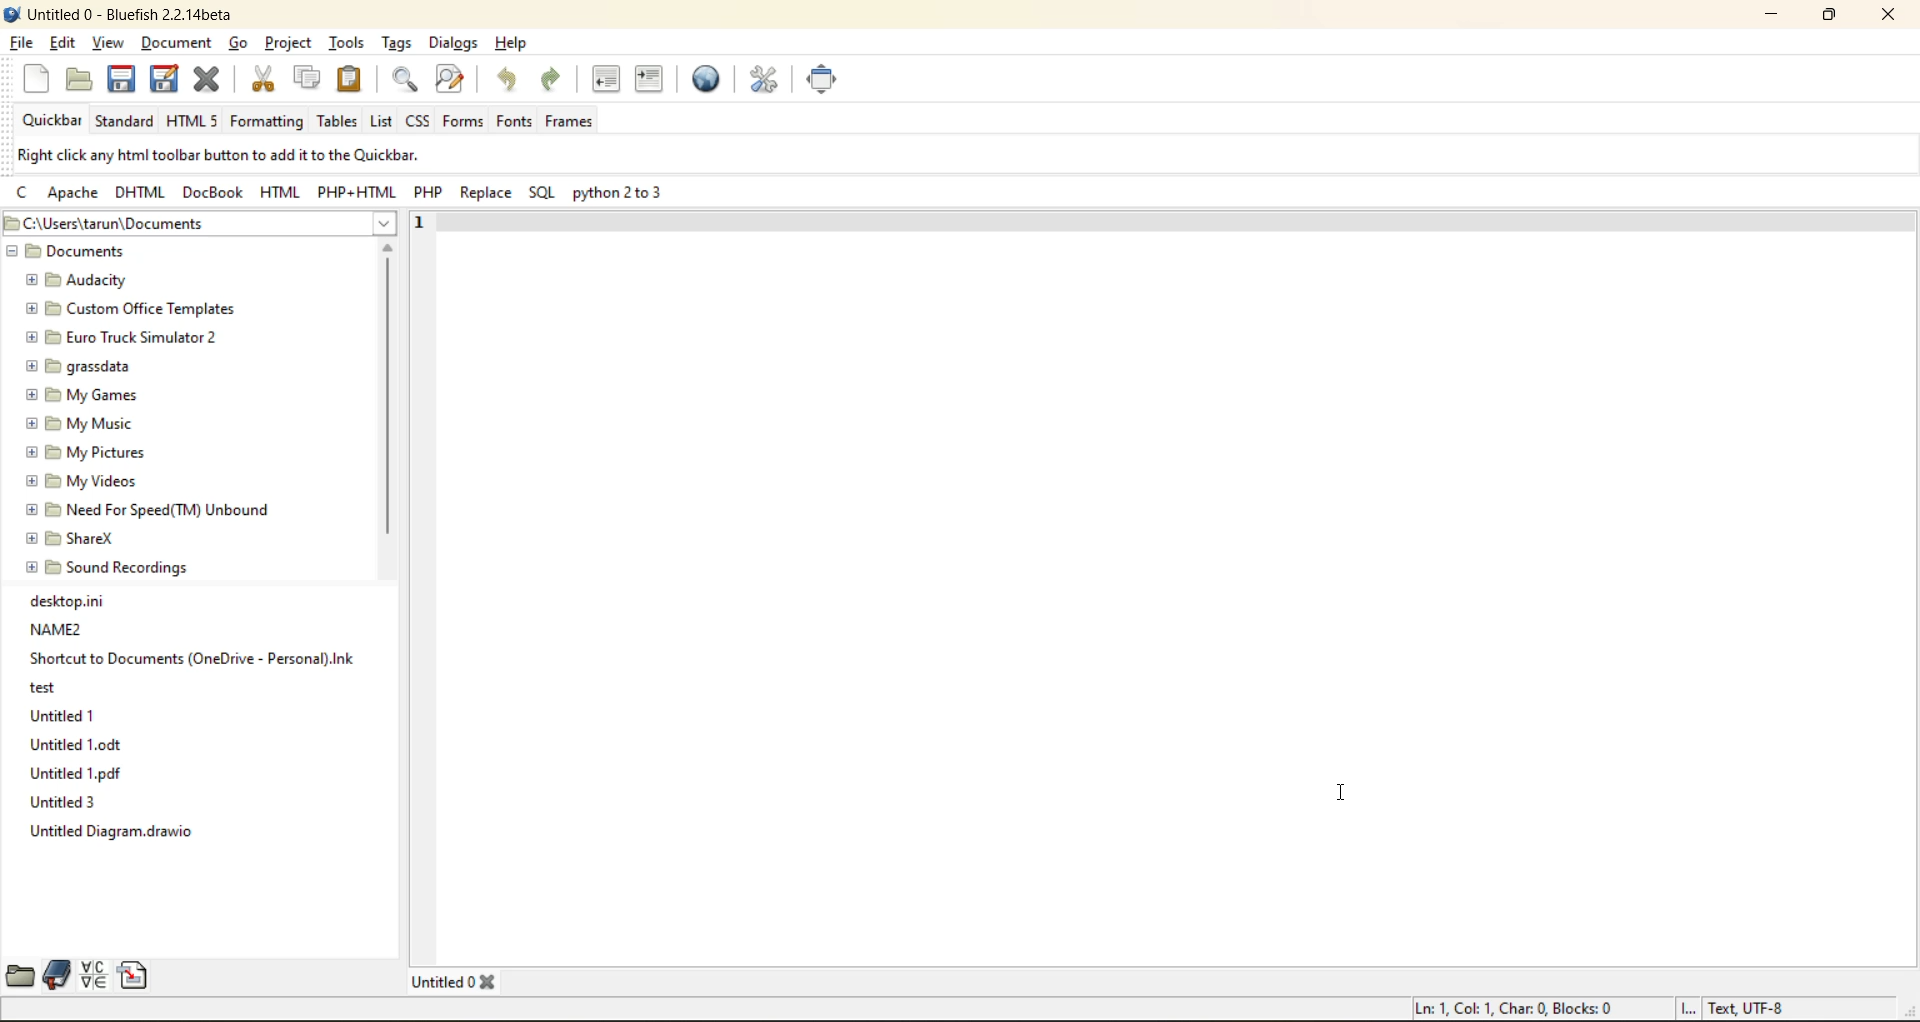 Image resolution: width=1920 pixels, height=1022 pixels. Describe the element at coordinates (1828, 18) in the screenshot. I see `maximize` at that location.